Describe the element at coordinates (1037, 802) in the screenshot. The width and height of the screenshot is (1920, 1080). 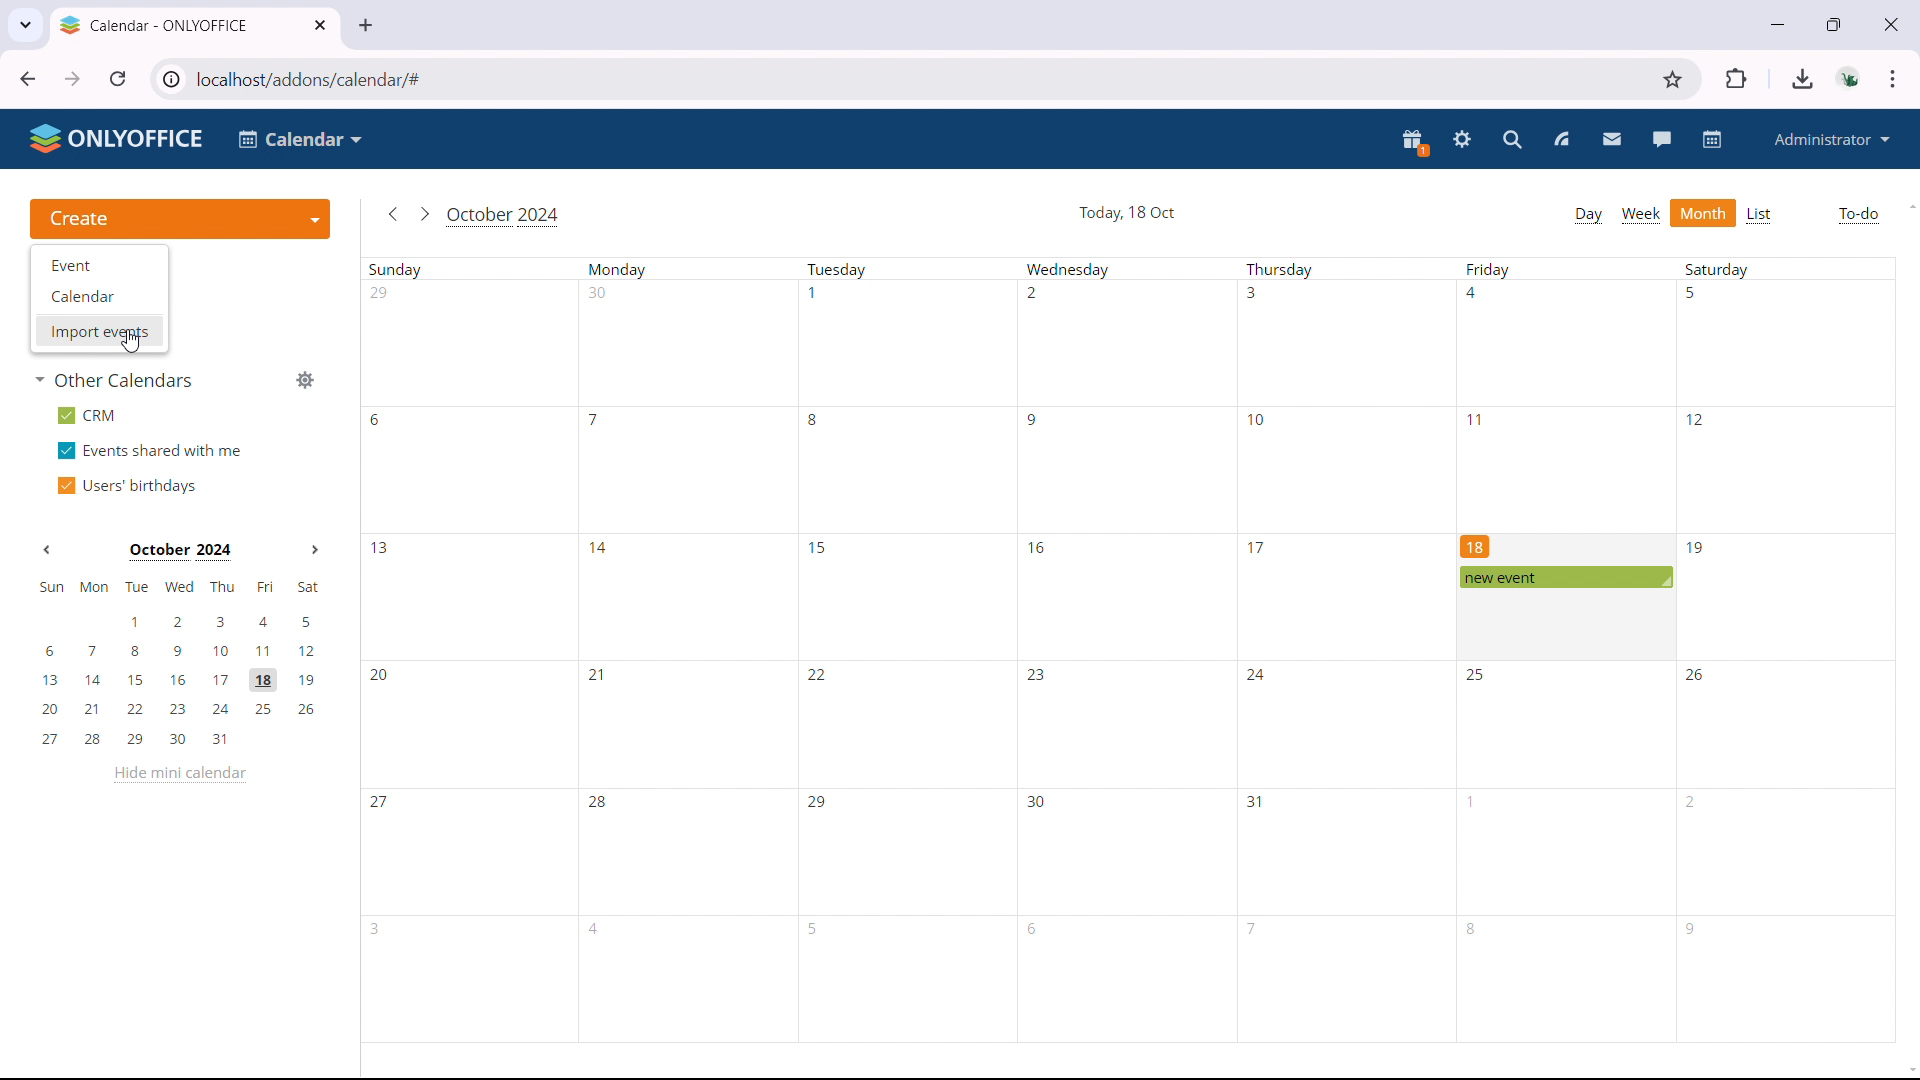
I see `30` at that location.